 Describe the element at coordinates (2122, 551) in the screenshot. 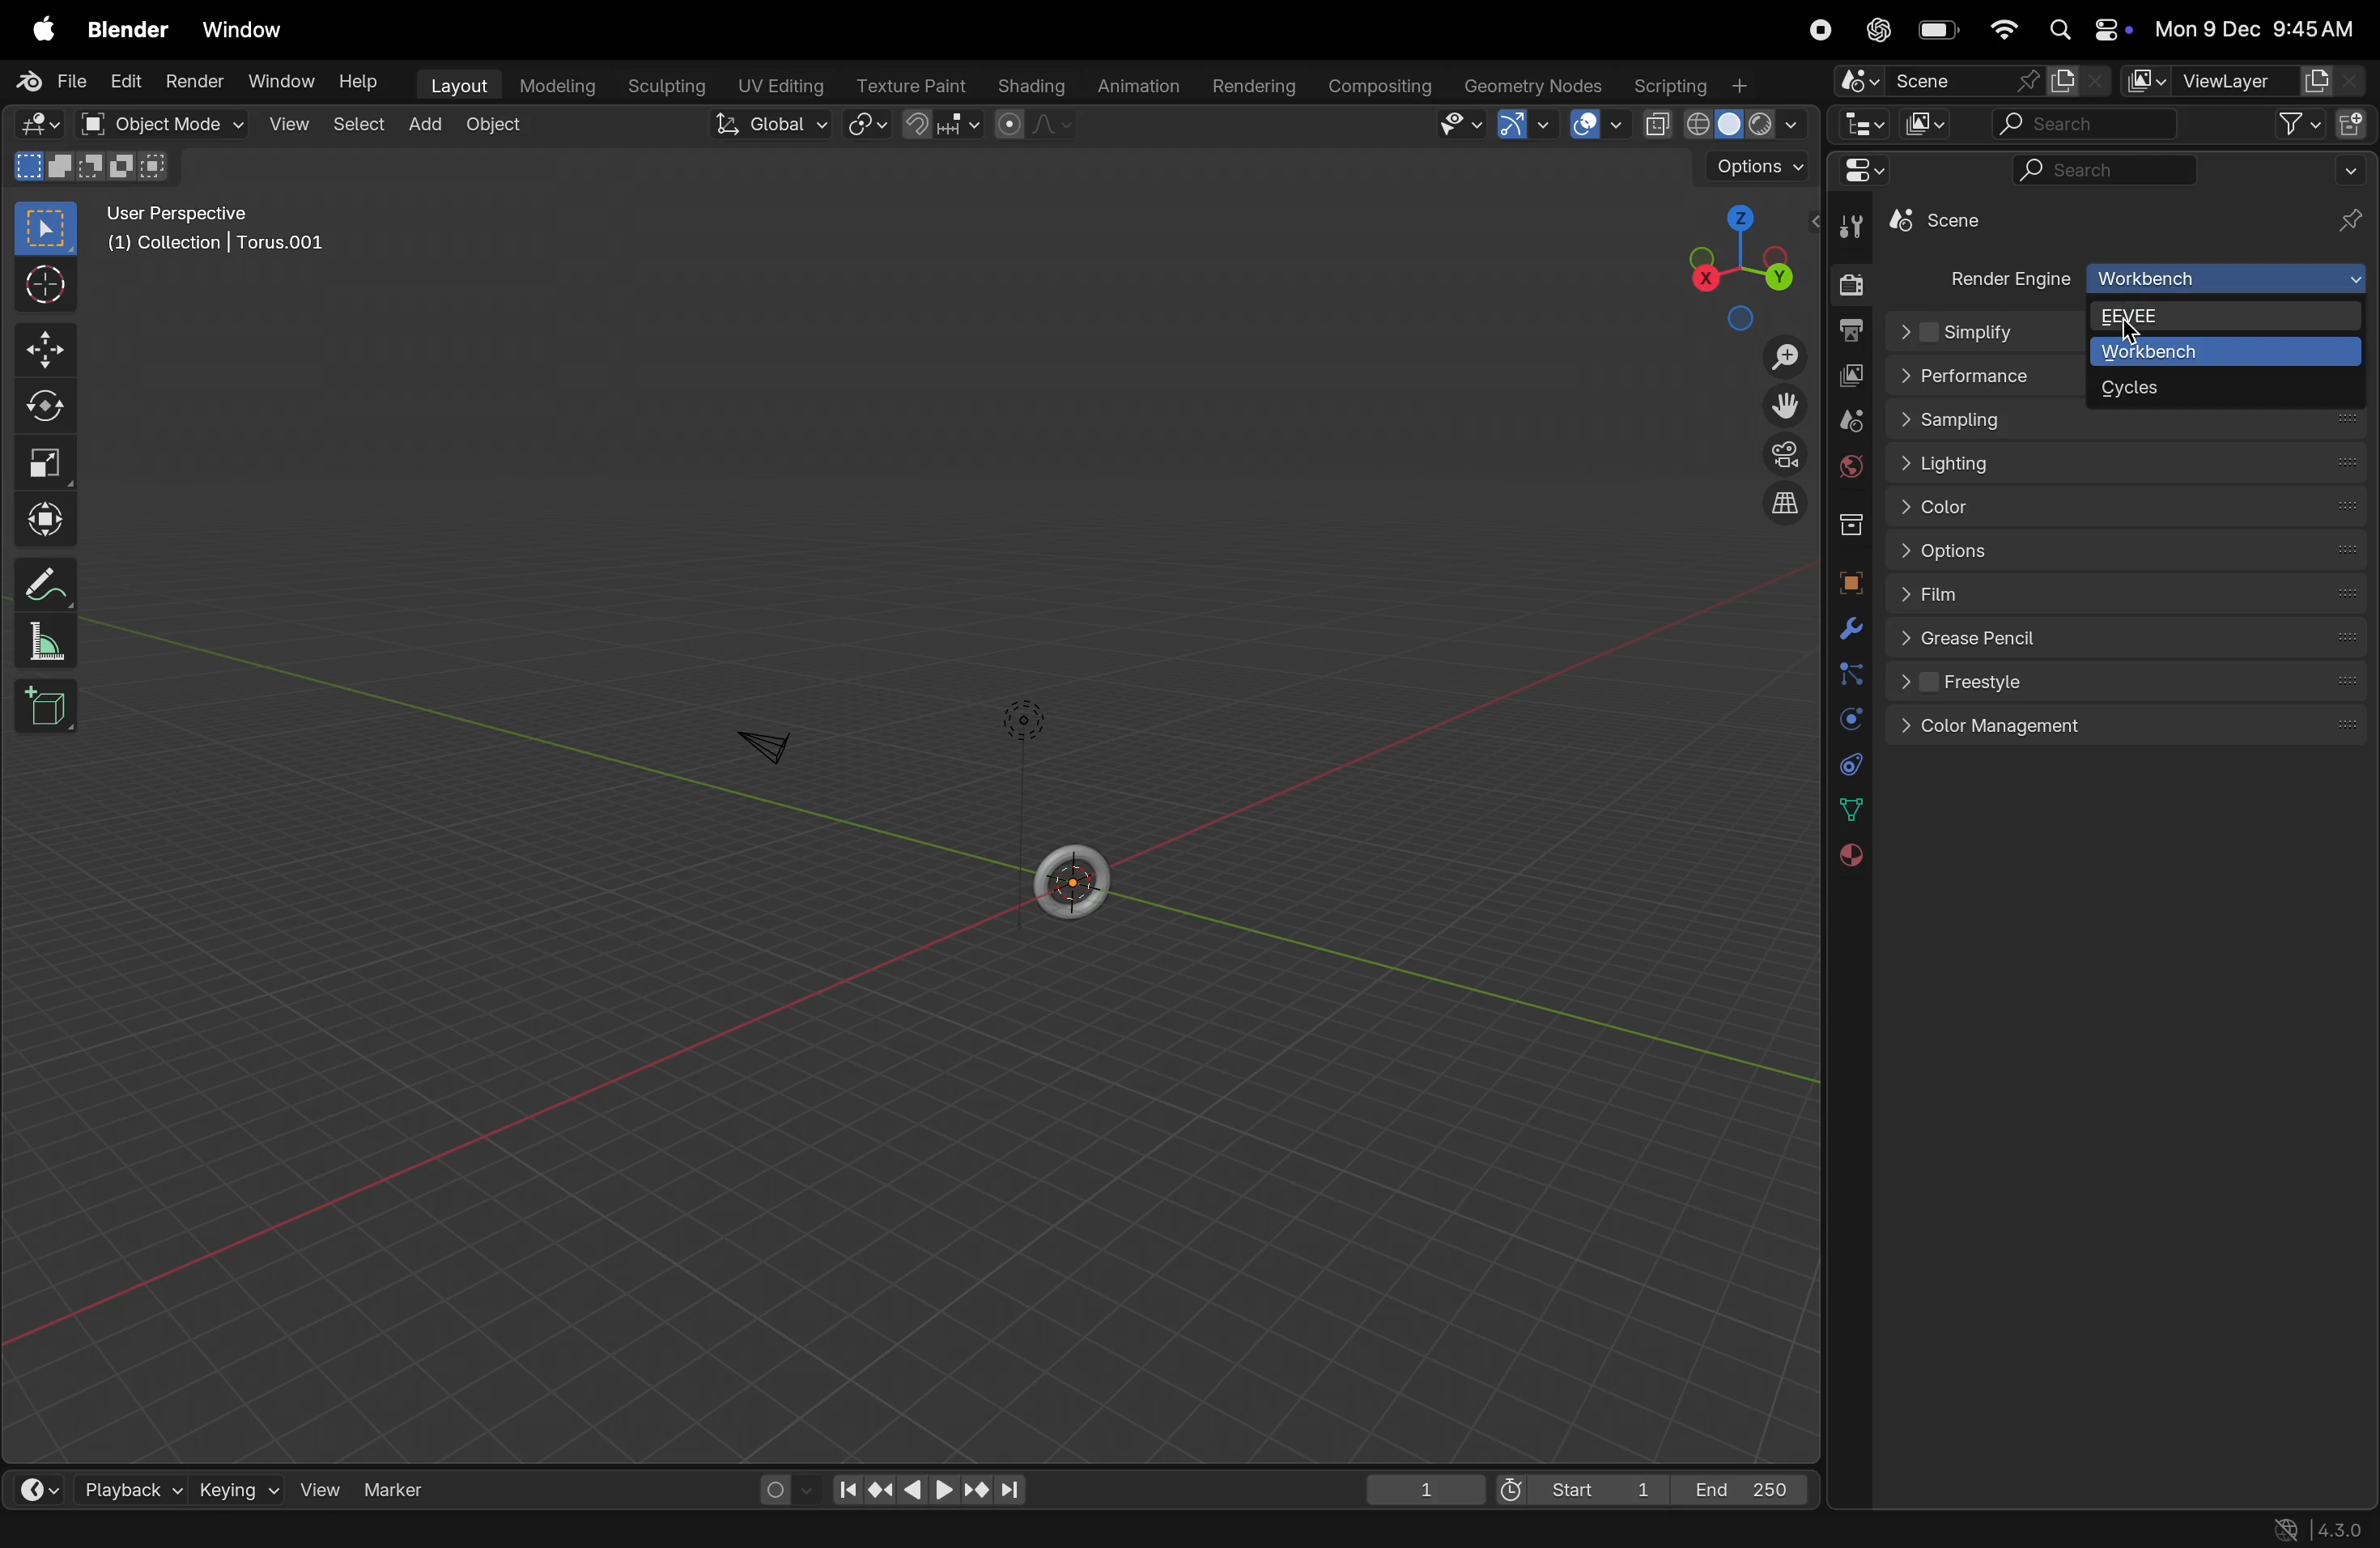

I see `options` at that location.